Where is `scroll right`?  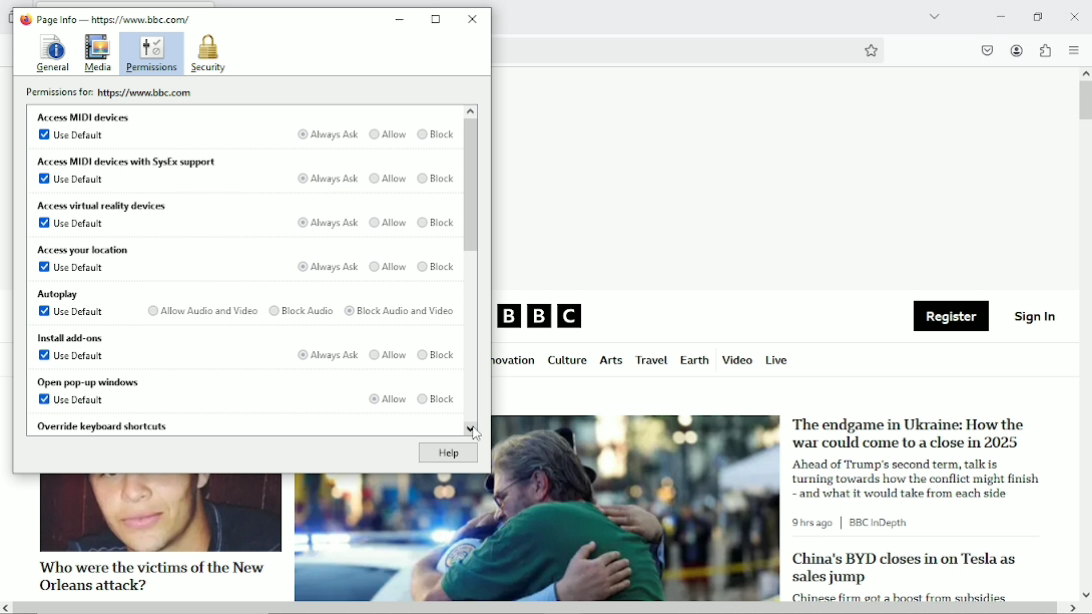 scroll right is located at coordinates (1071, 608).